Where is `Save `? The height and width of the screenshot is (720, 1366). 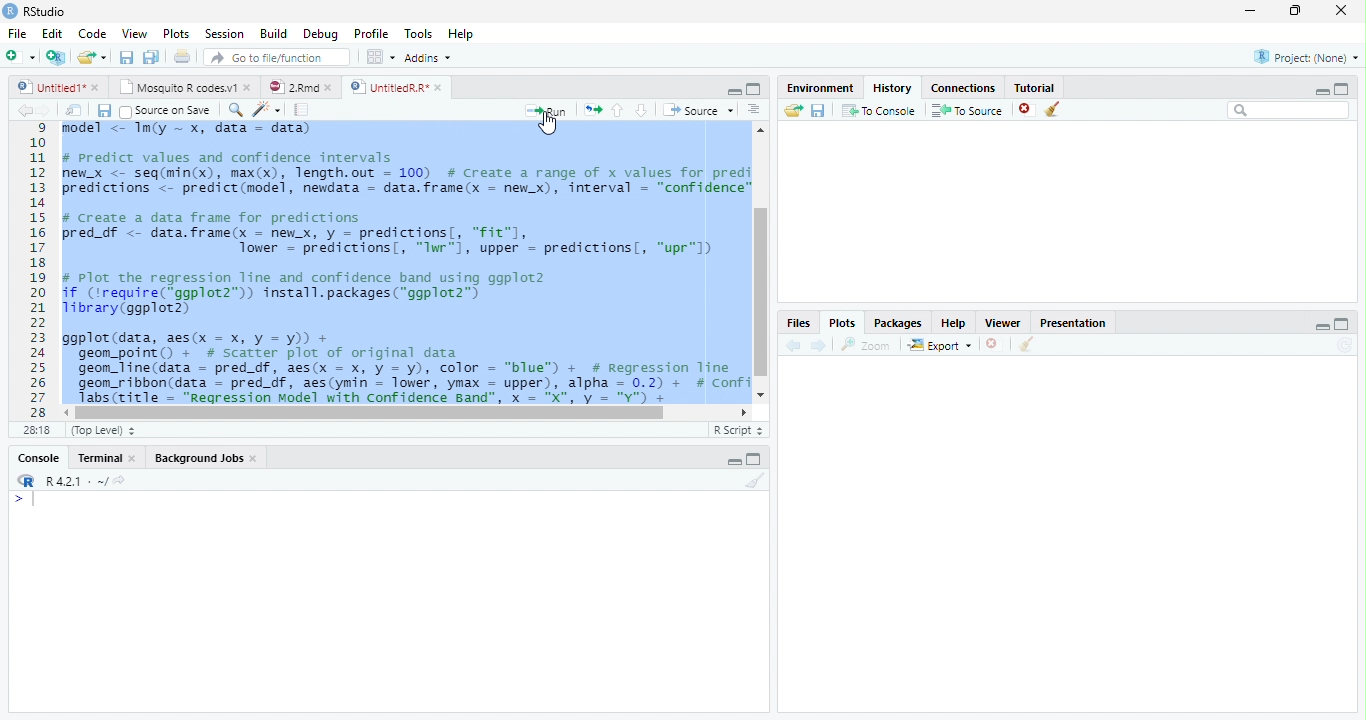
Save  is located at coordinates (106, 111).